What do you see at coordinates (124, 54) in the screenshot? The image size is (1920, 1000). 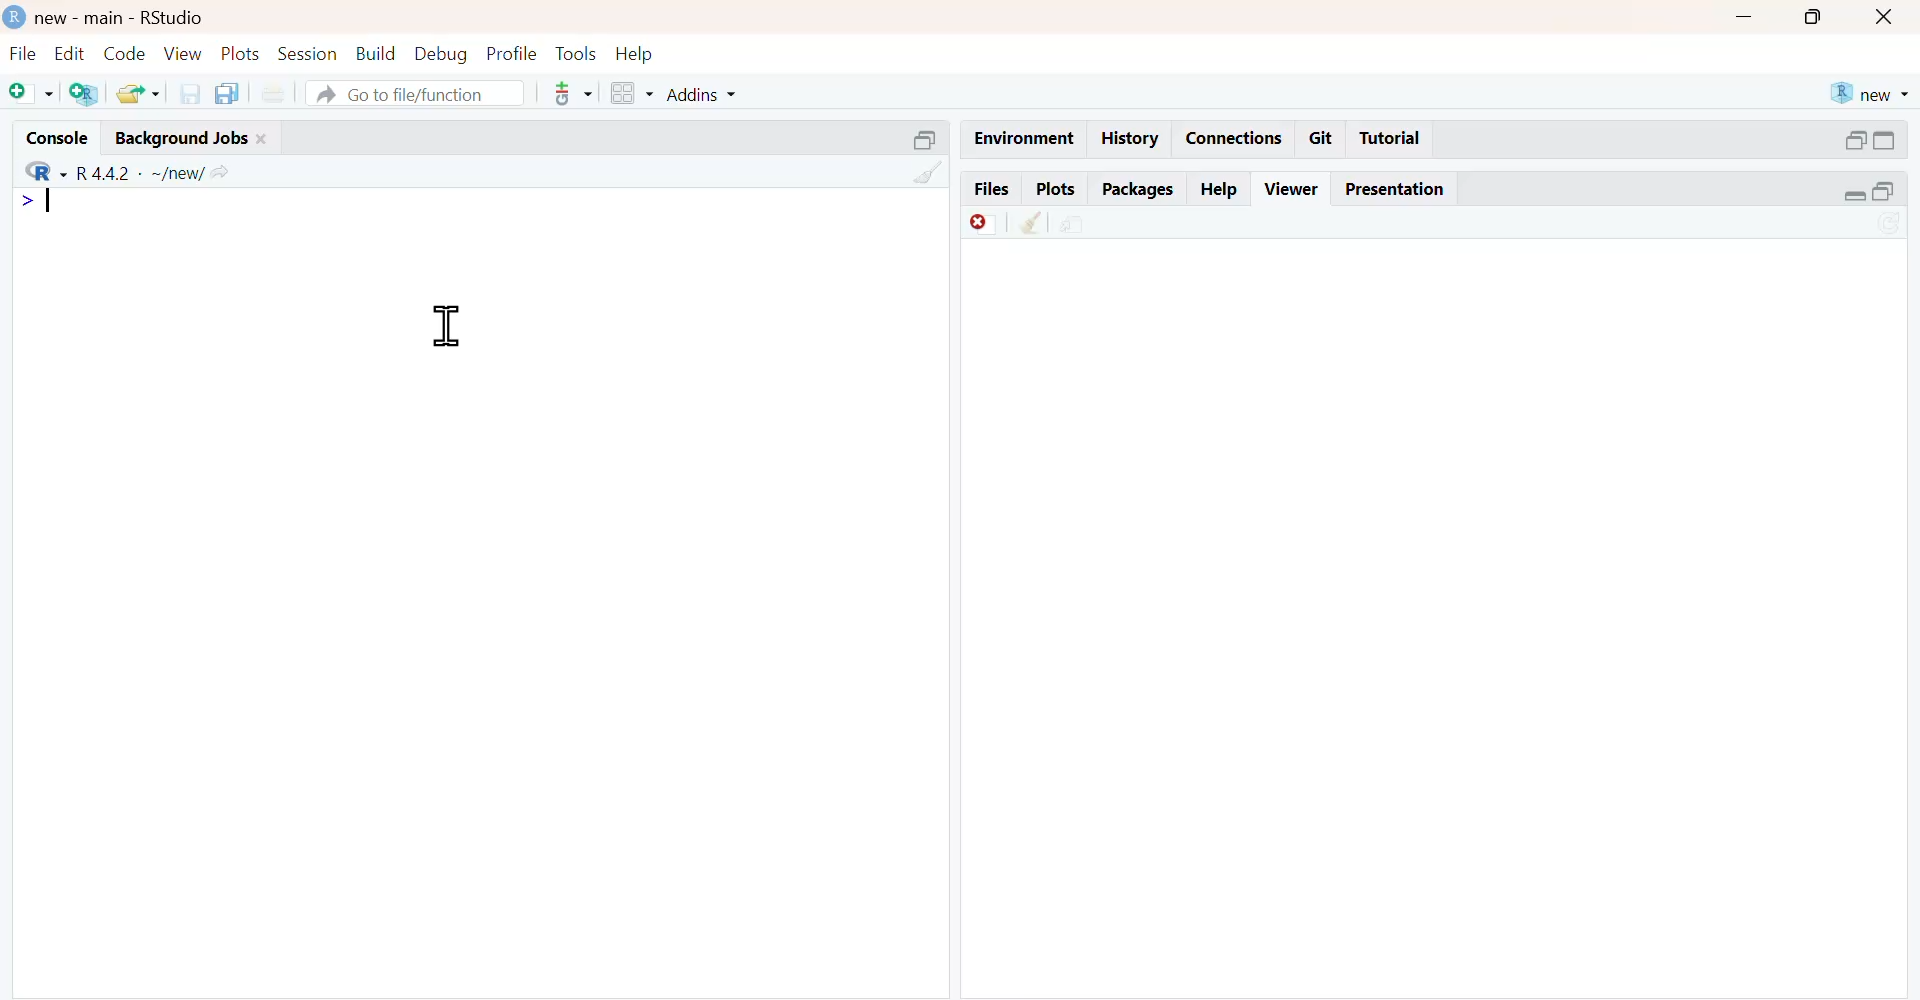 I see `code` at bounding box center [124, 54].